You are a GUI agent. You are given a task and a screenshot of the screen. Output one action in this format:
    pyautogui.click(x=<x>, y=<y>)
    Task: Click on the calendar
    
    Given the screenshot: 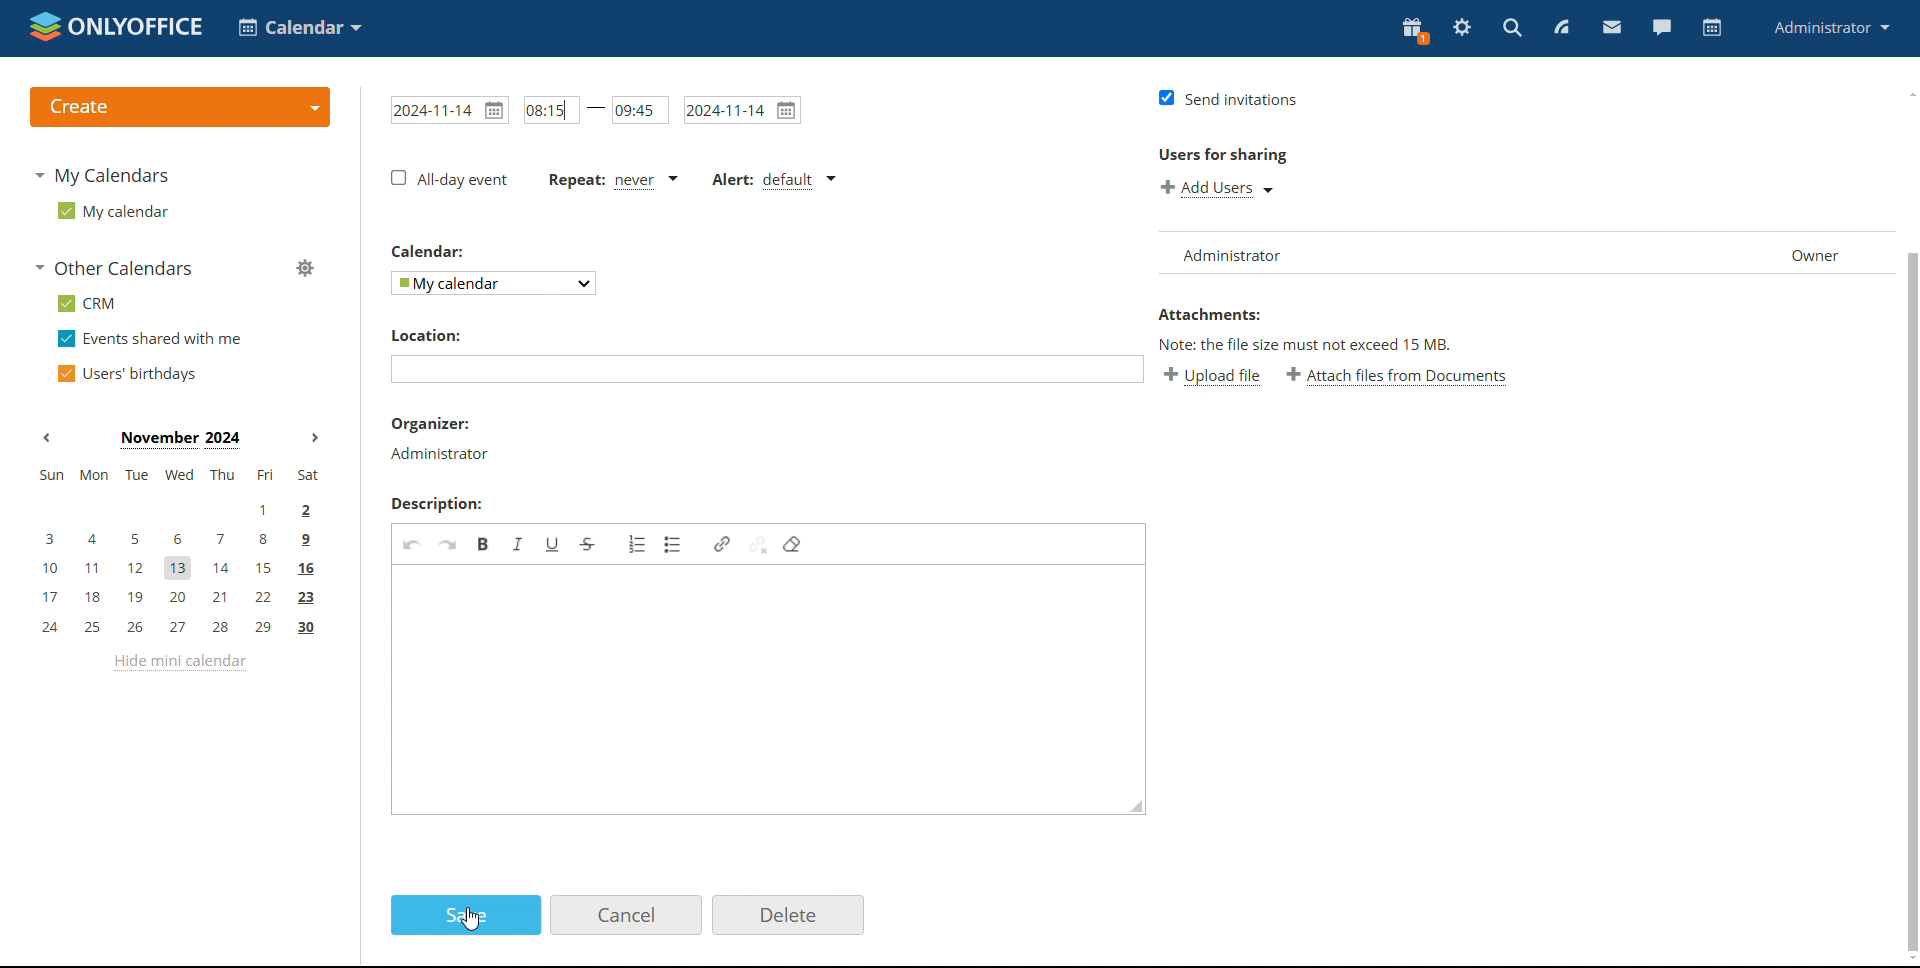 What is the action you would take?
    pyautogui.click(x=431, y=252)
    